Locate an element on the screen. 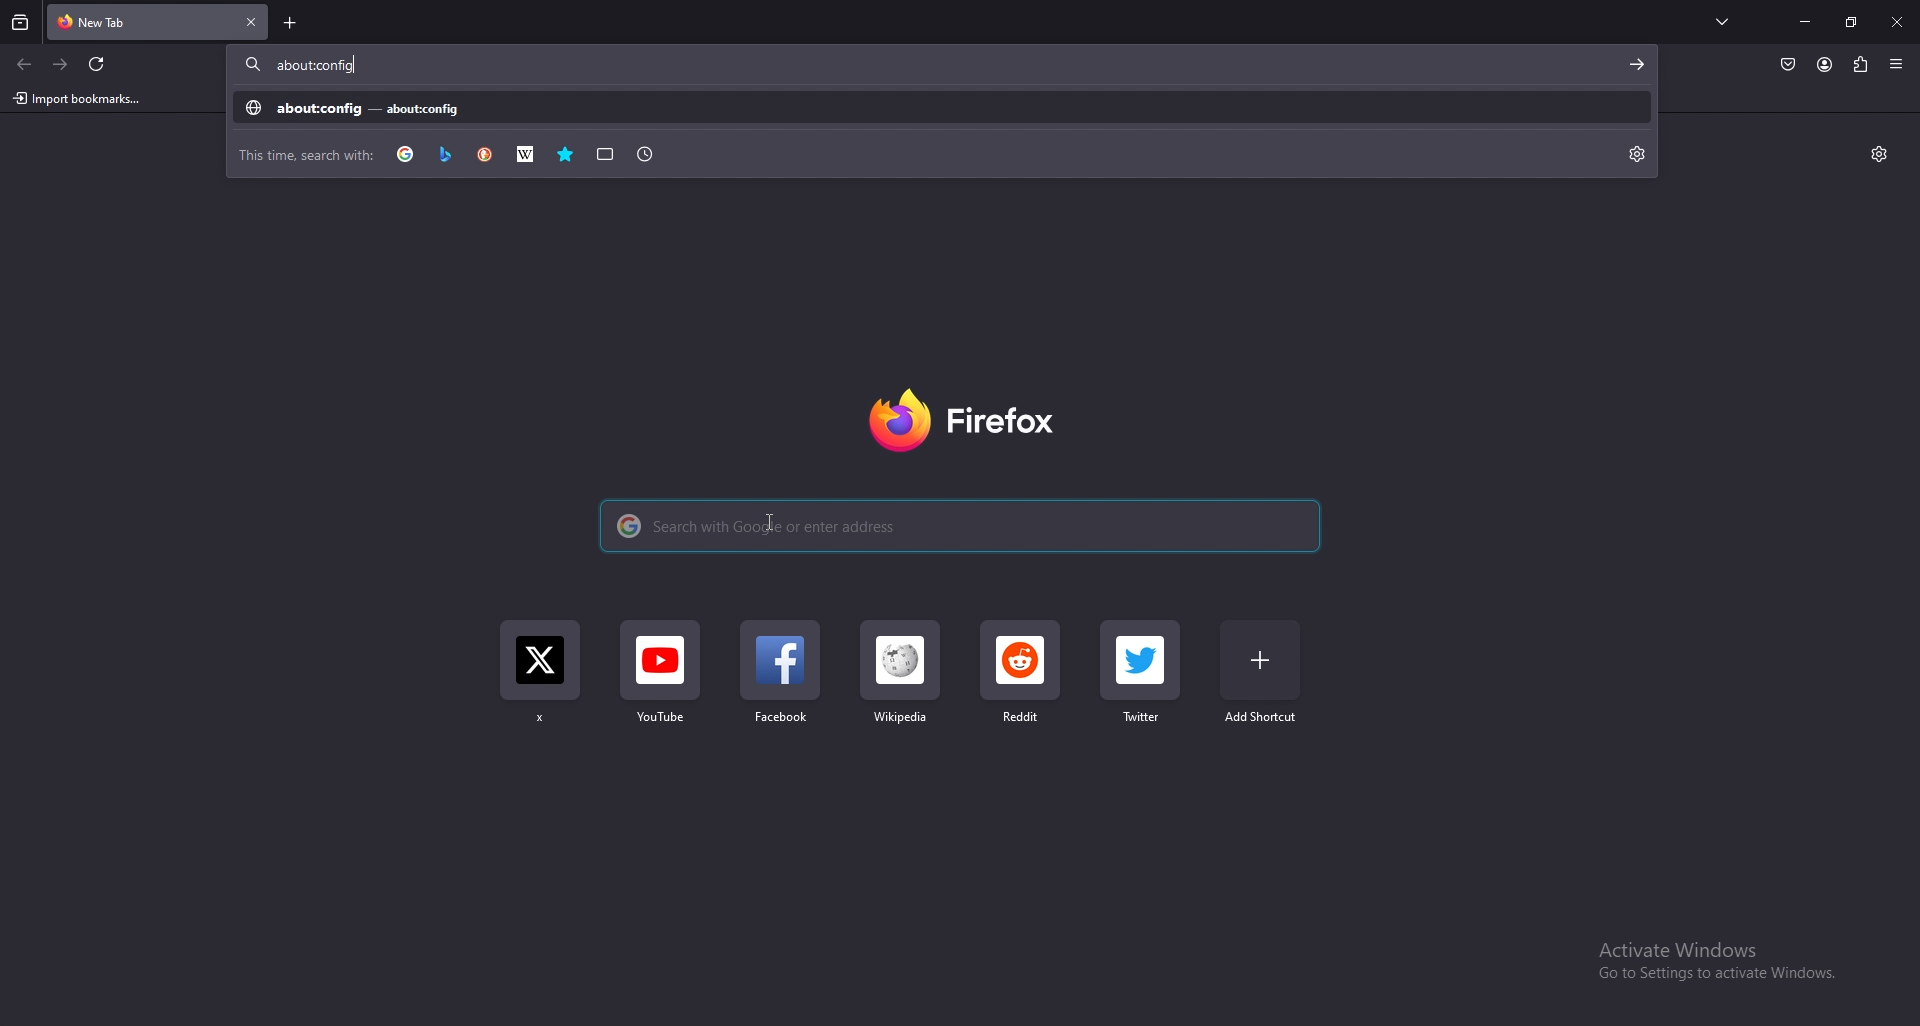 The width and height of the screenshot is (1920, 1026). change search settings is located at coordinates (1638, 154).